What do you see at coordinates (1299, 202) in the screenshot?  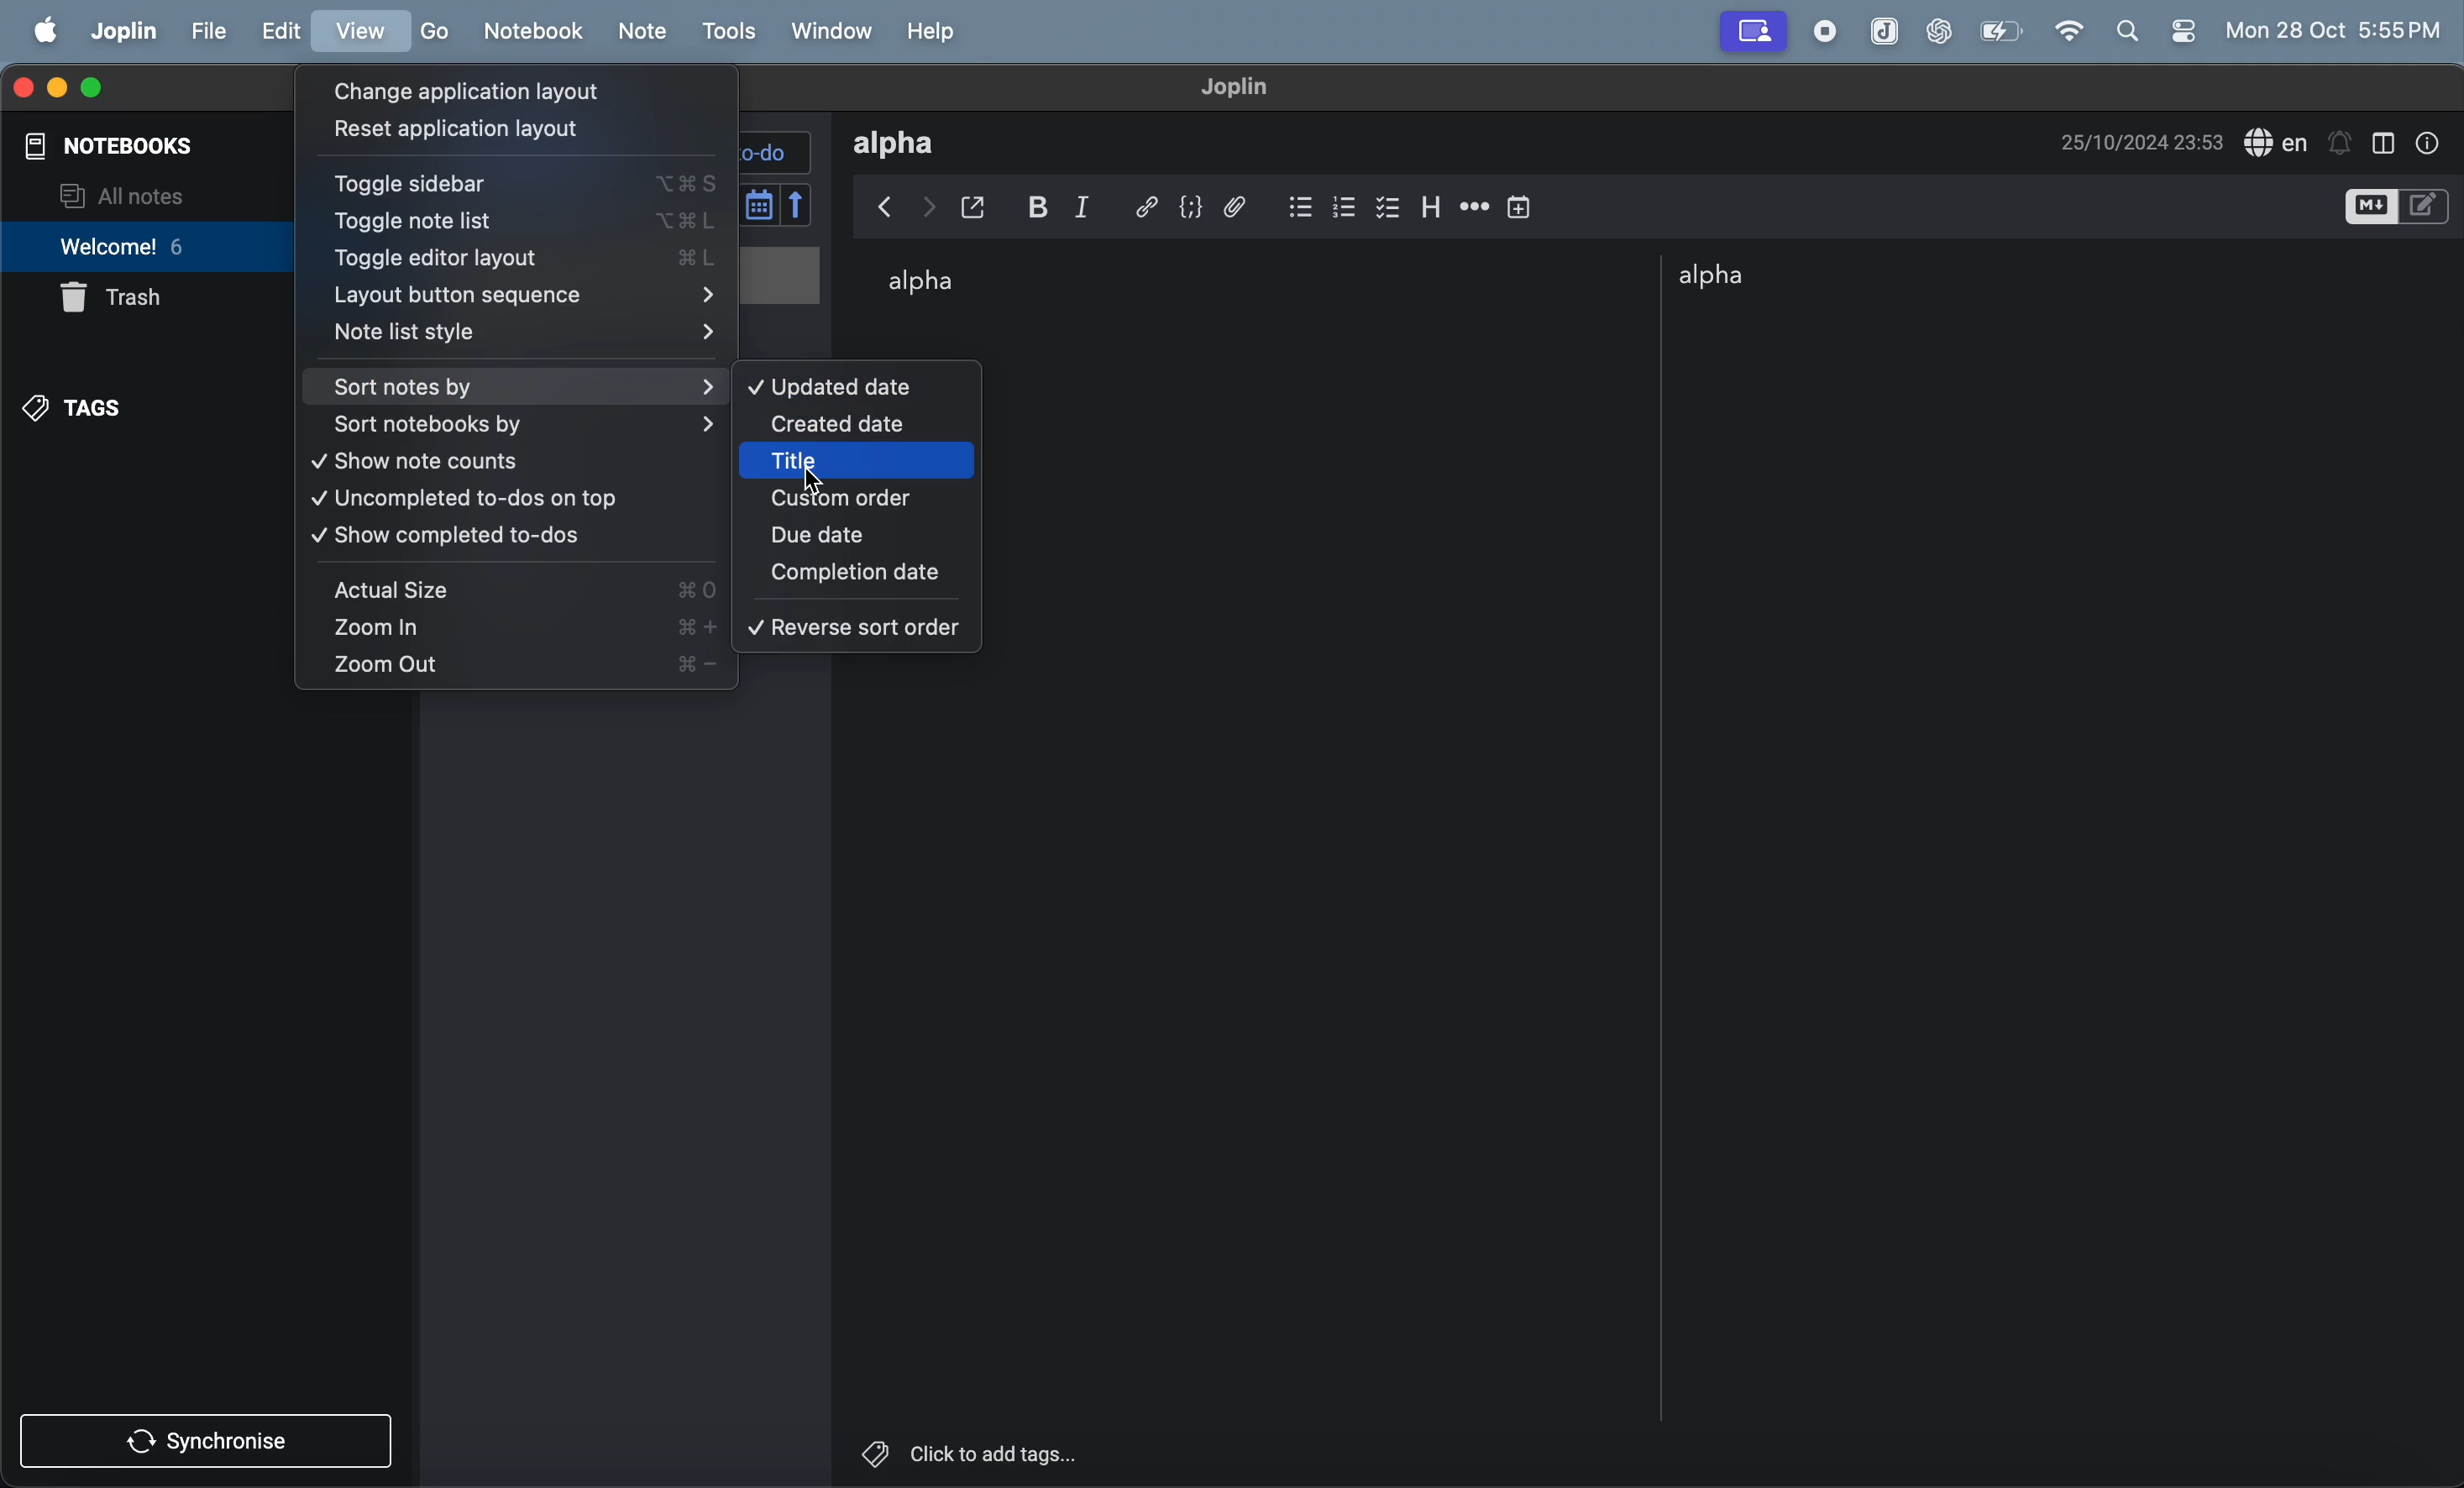 I see `bullet list` at bounding box center [1299, 202].